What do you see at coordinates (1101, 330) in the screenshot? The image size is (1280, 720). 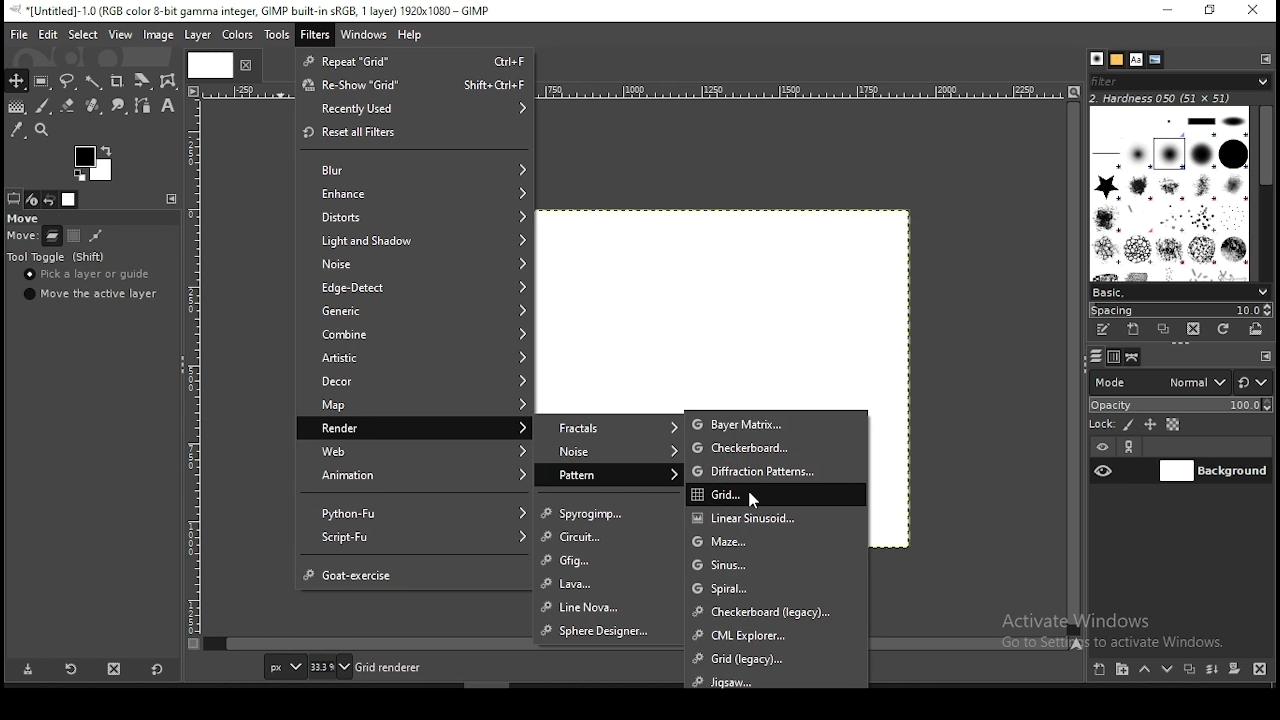 I see `edit this brush` at bounding box center [1101, 330].